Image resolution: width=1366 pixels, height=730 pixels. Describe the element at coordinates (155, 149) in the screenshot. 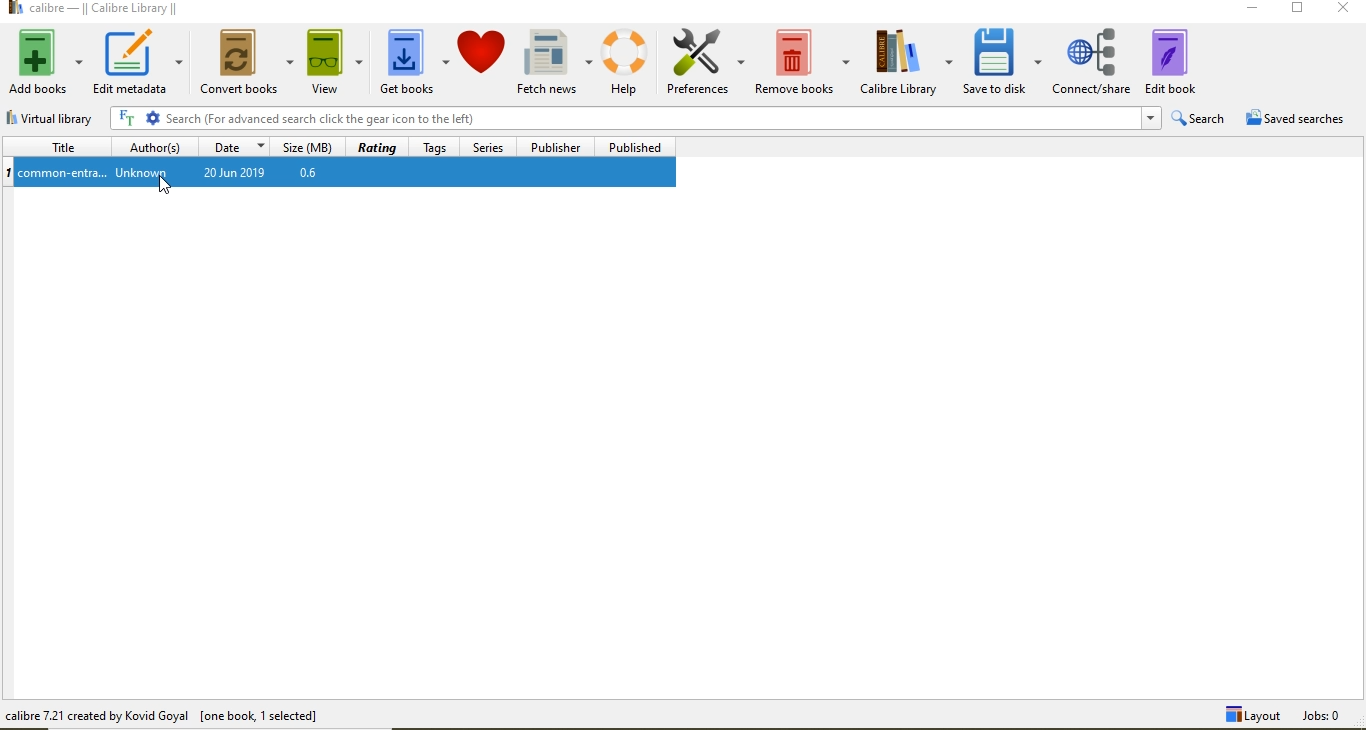

I see `author(s)` at that location.